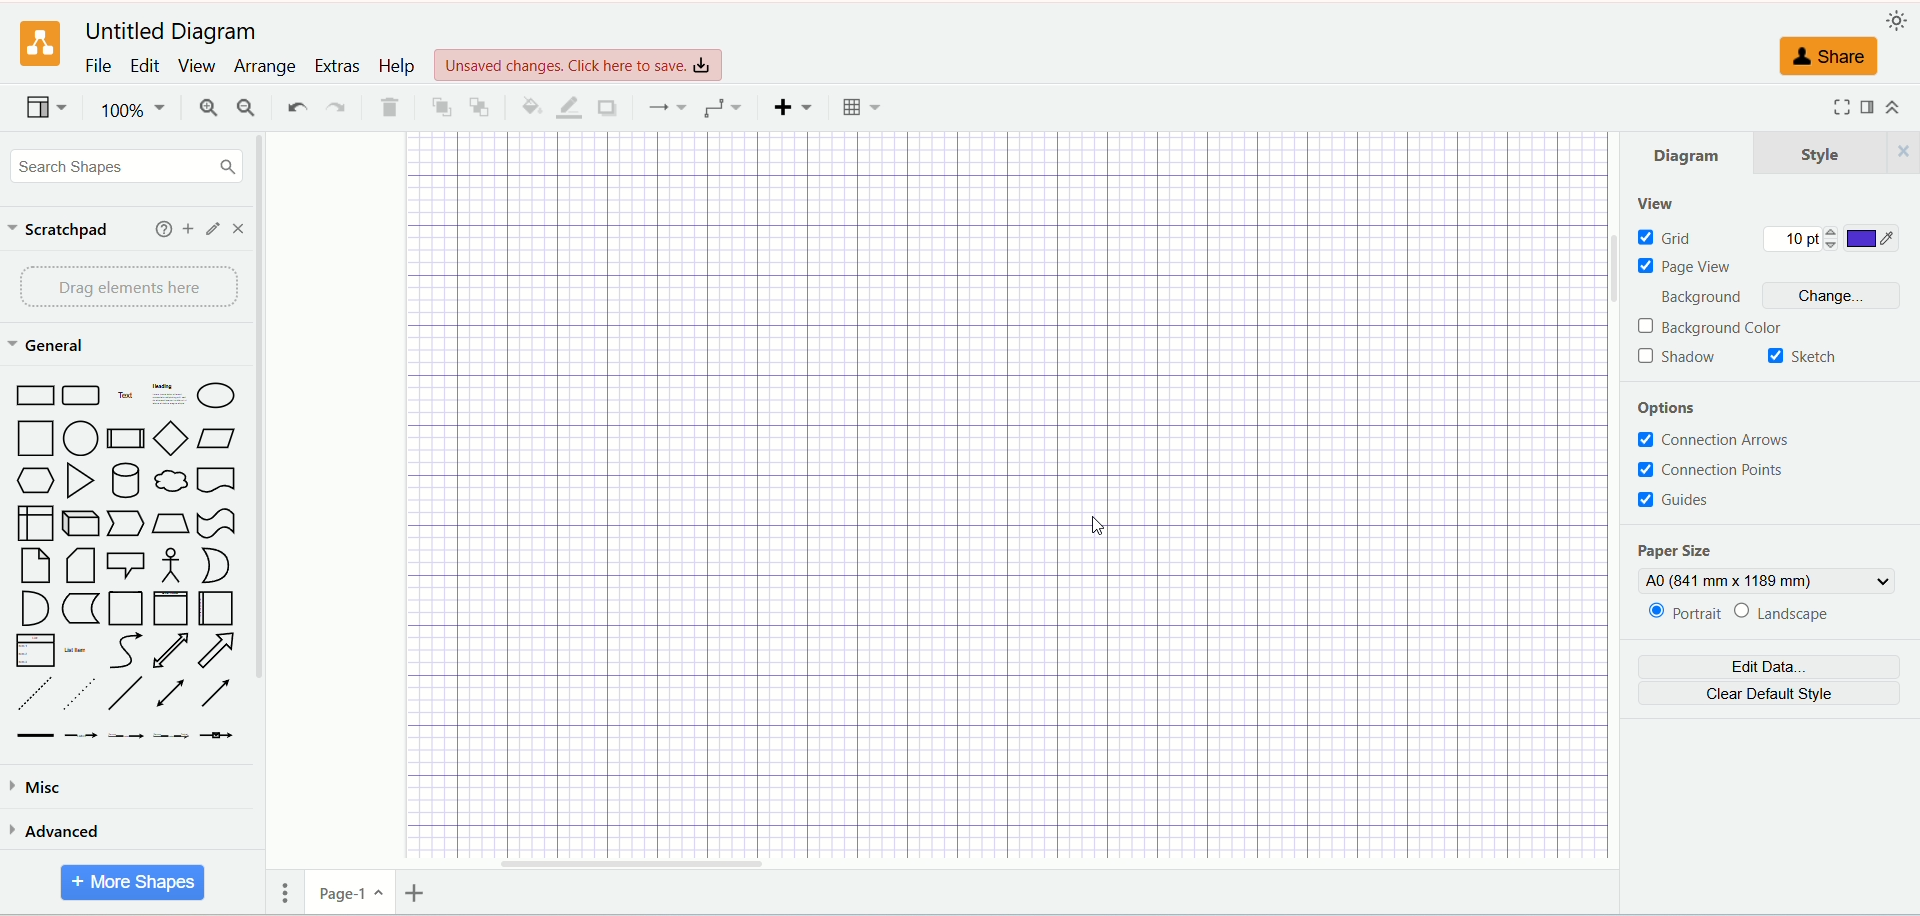  What do you see at coordinates (792, 105) in the screenshot?
I see `insert` at bounding box center [792, 105].